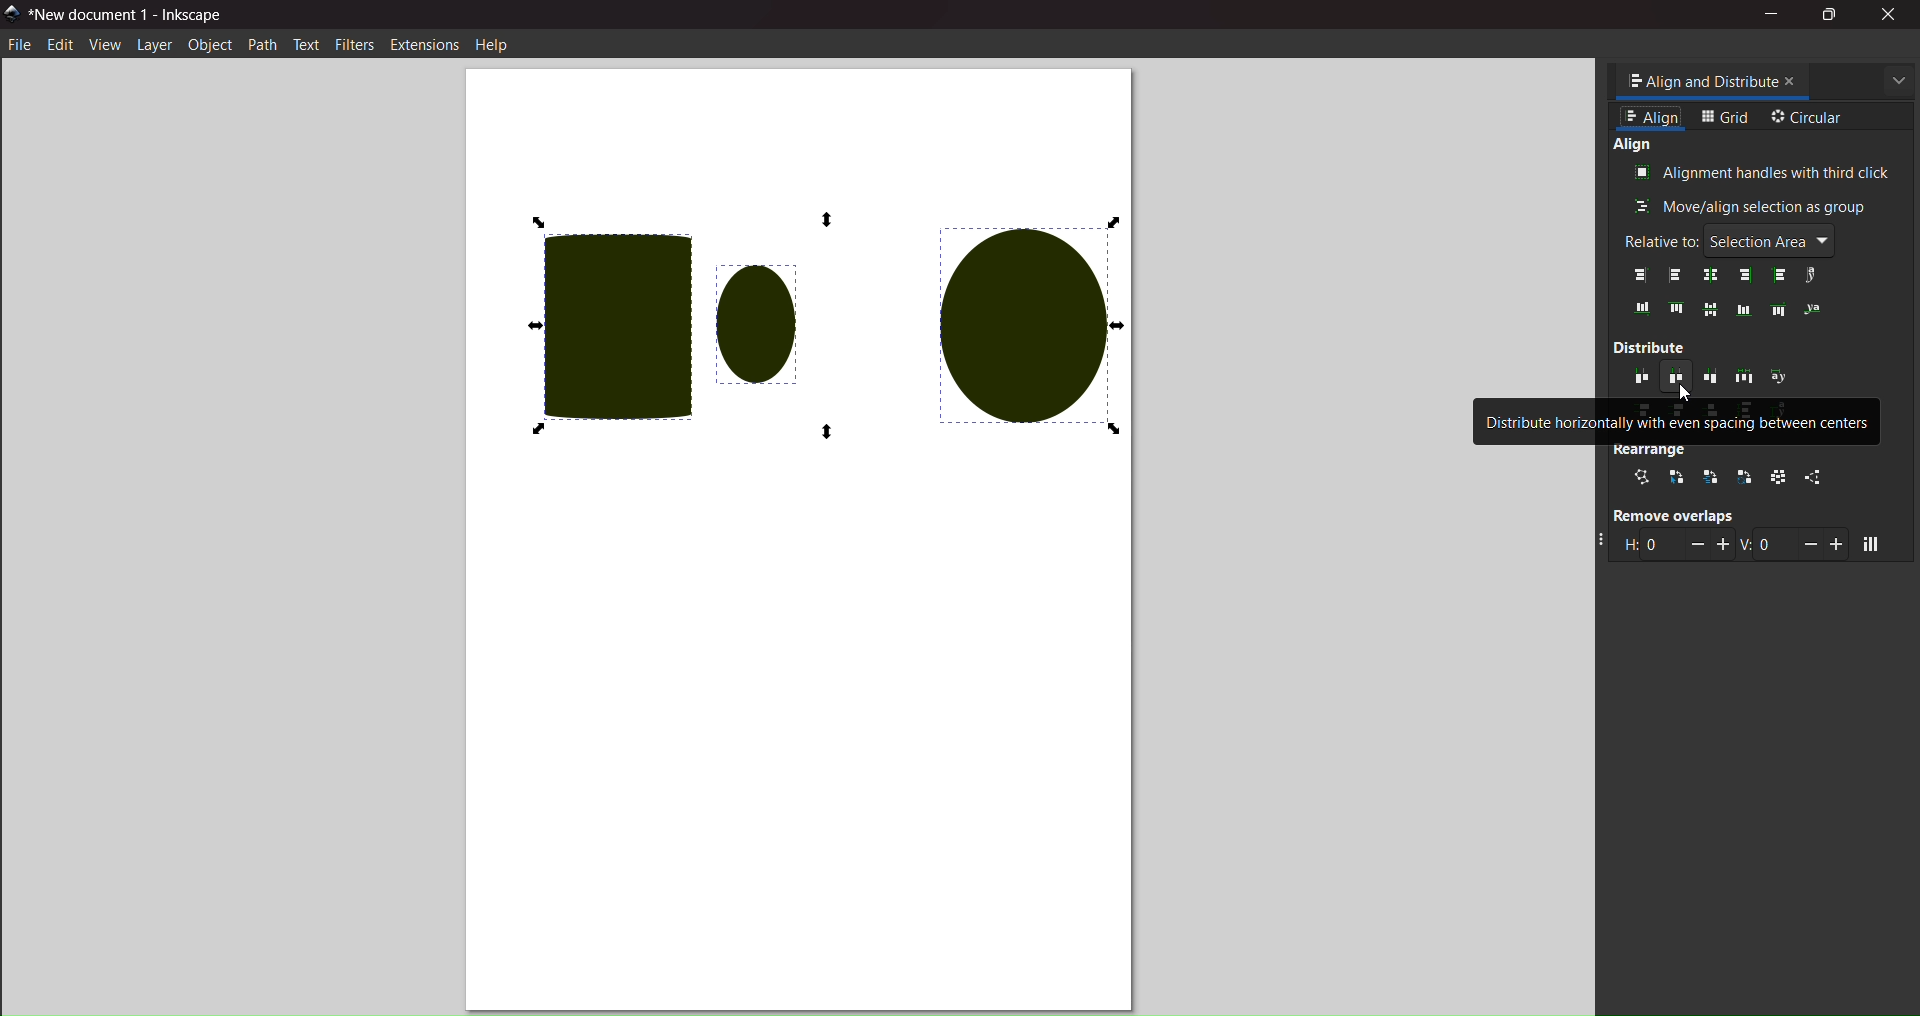 Image resolution: width=1920 pixels, height=1016 pixels. What do you see at coordinates (1658, 243) in the screenshot?
I see `relative to` at bounding box center [1658, 243].